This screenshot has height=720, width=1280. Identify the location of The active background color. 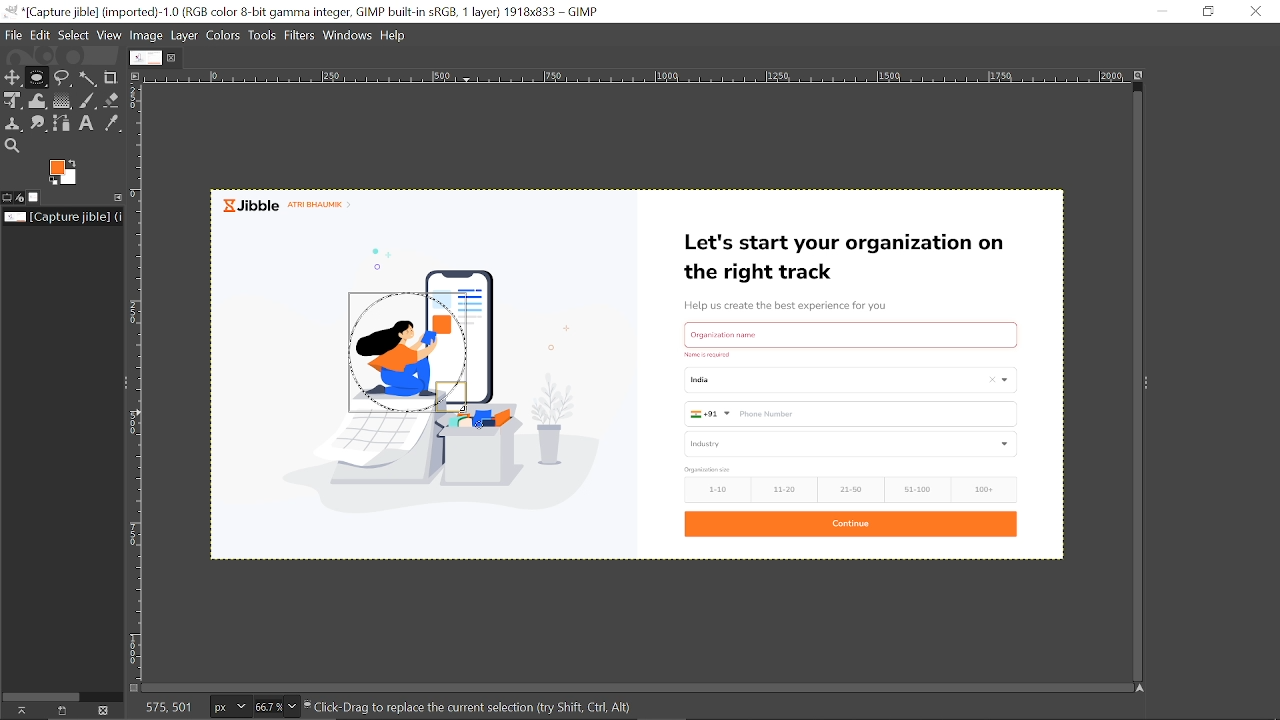
(69, 173).